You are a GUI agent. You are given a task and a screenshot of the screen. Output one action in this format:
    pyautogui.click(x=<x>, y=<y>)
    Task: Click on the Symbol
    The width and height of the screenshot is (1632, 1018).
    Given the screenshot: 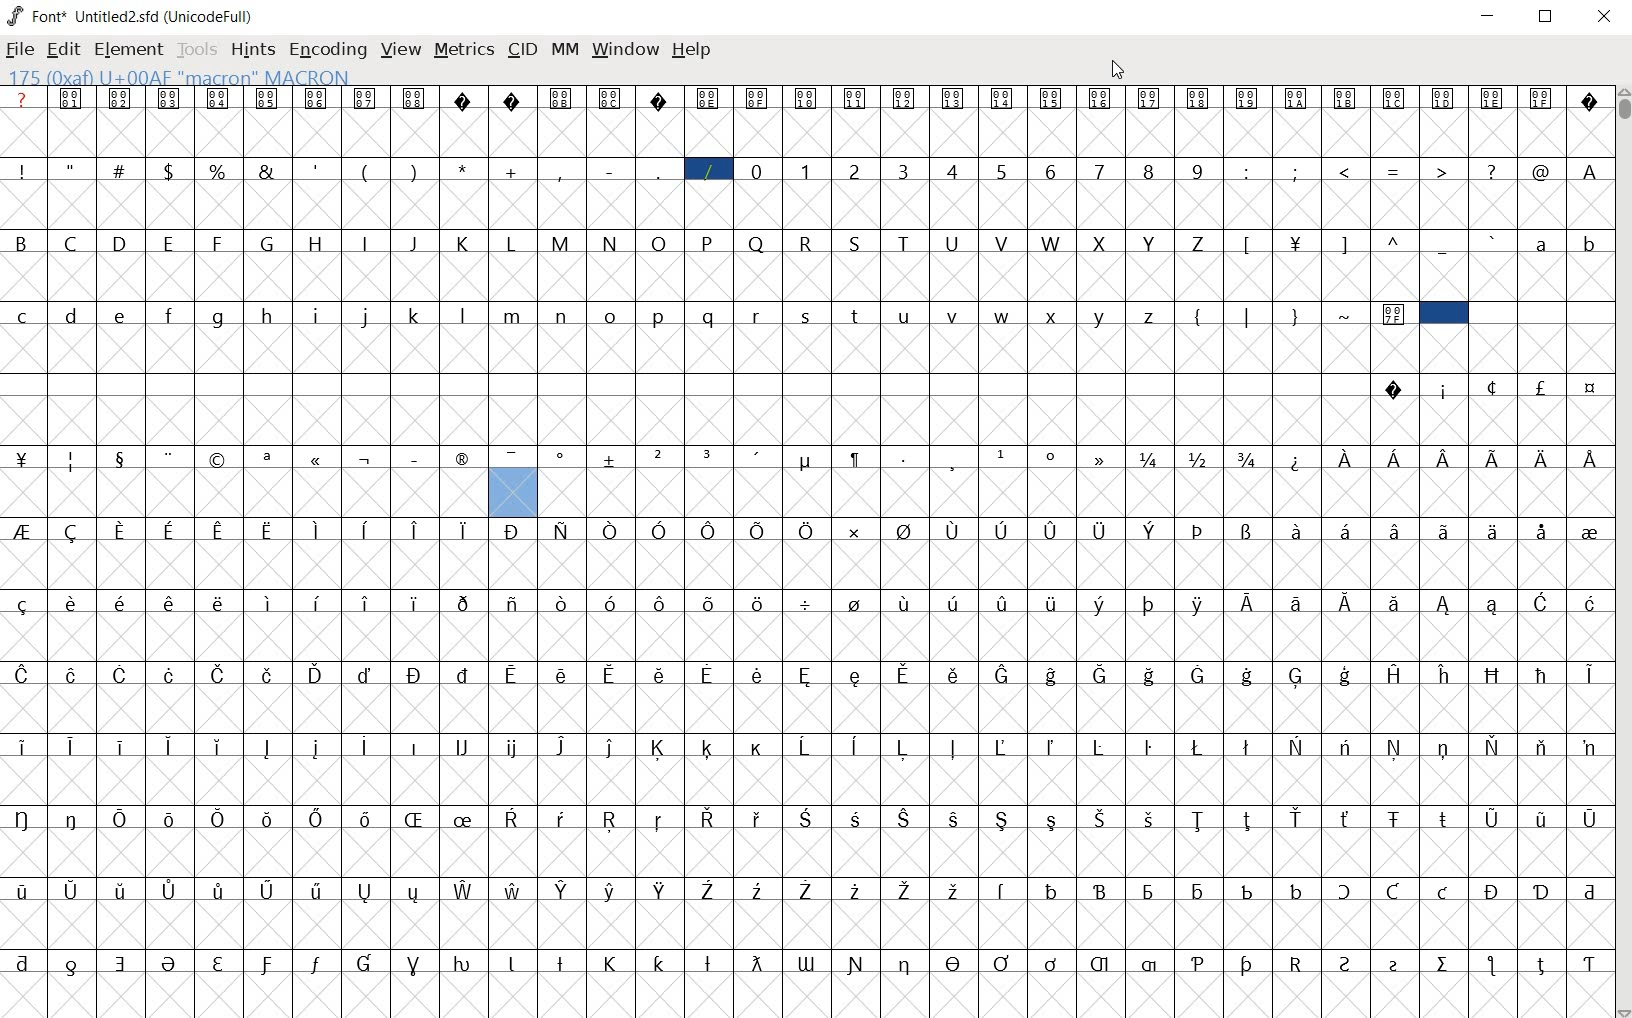 What is the action you would take?
    pyautogui.click(x=1250, y=459)
    